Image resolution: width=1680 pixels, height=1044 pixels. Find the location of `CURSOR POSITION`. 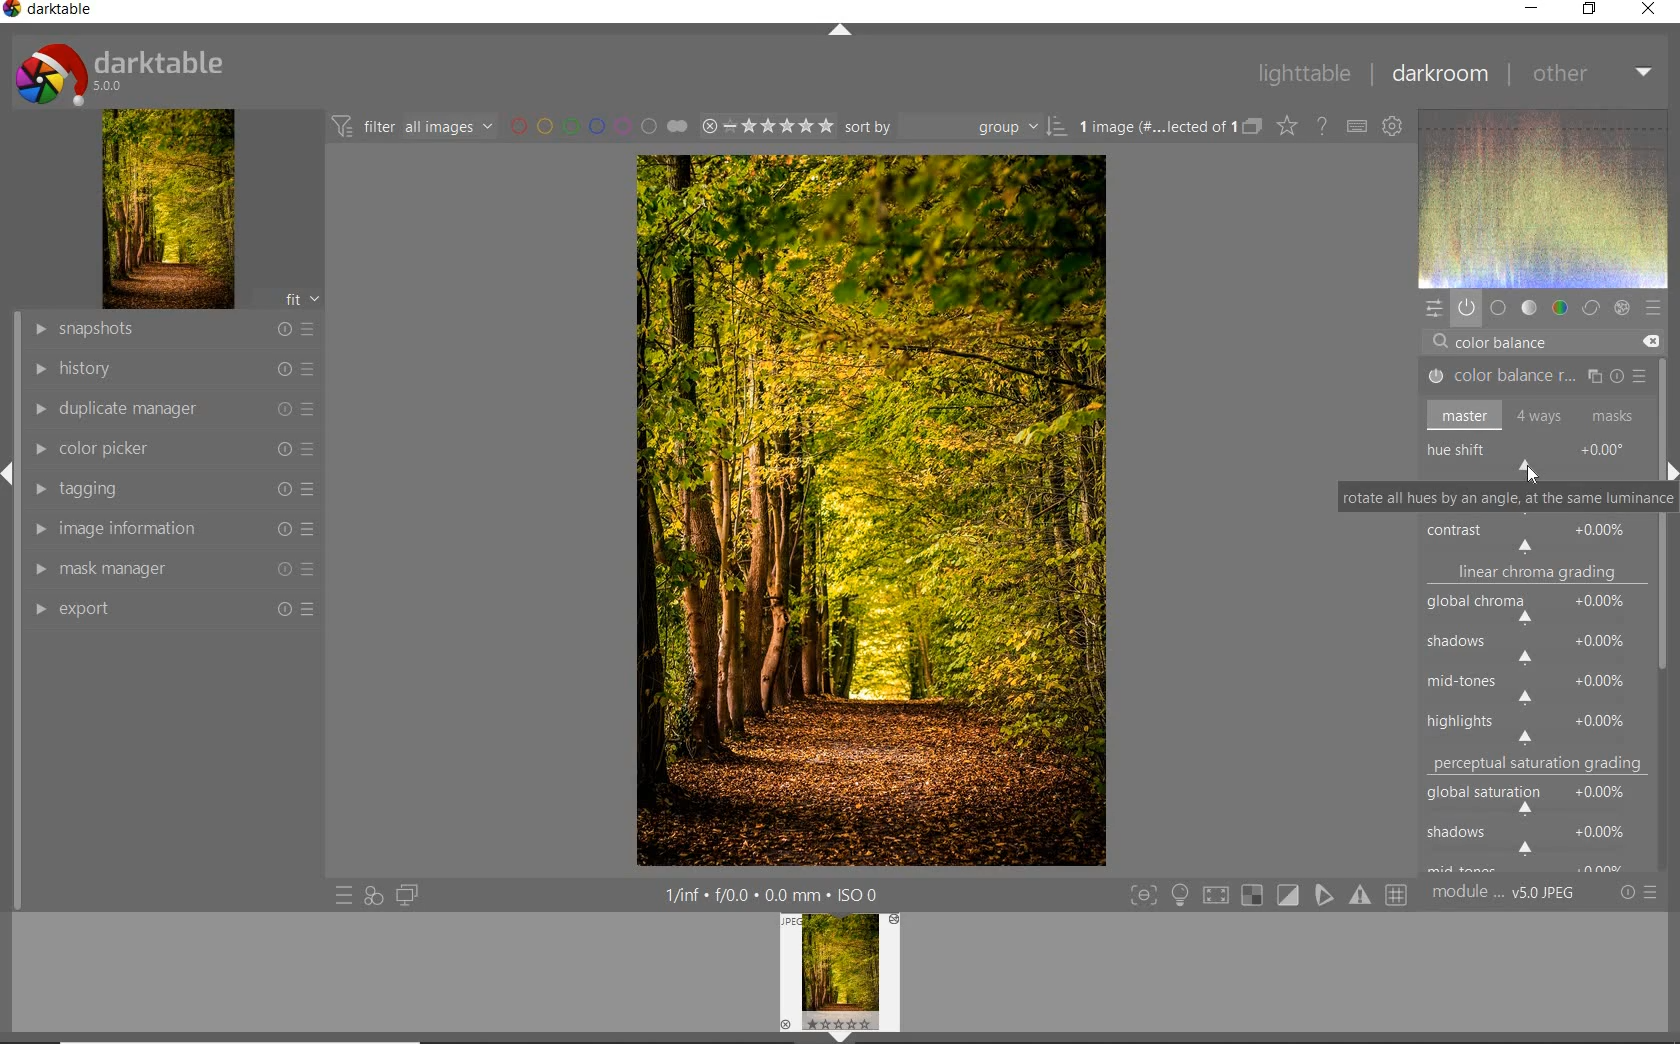

CURSOR POSITION is located at coordinates (1530, 474).